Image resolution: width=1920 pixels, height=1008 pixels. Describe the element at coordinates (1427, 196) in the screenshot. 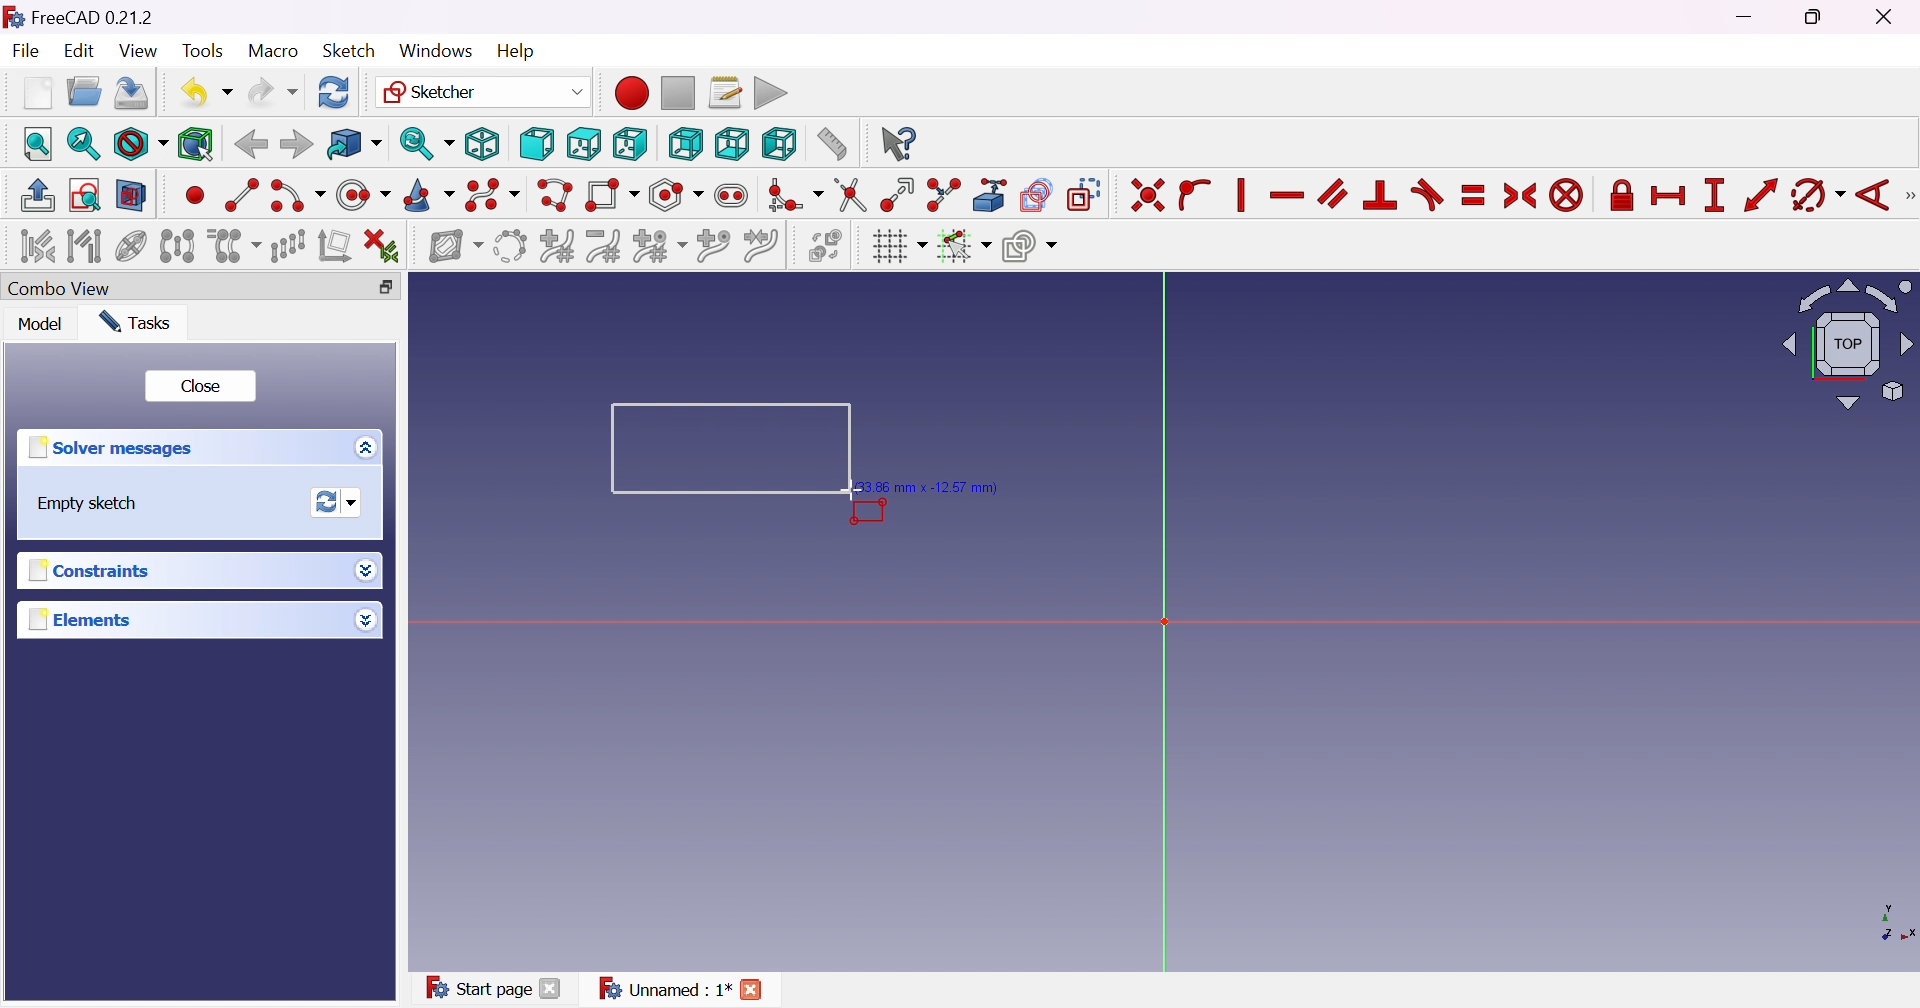

I see `Constrain tangent` at that location.